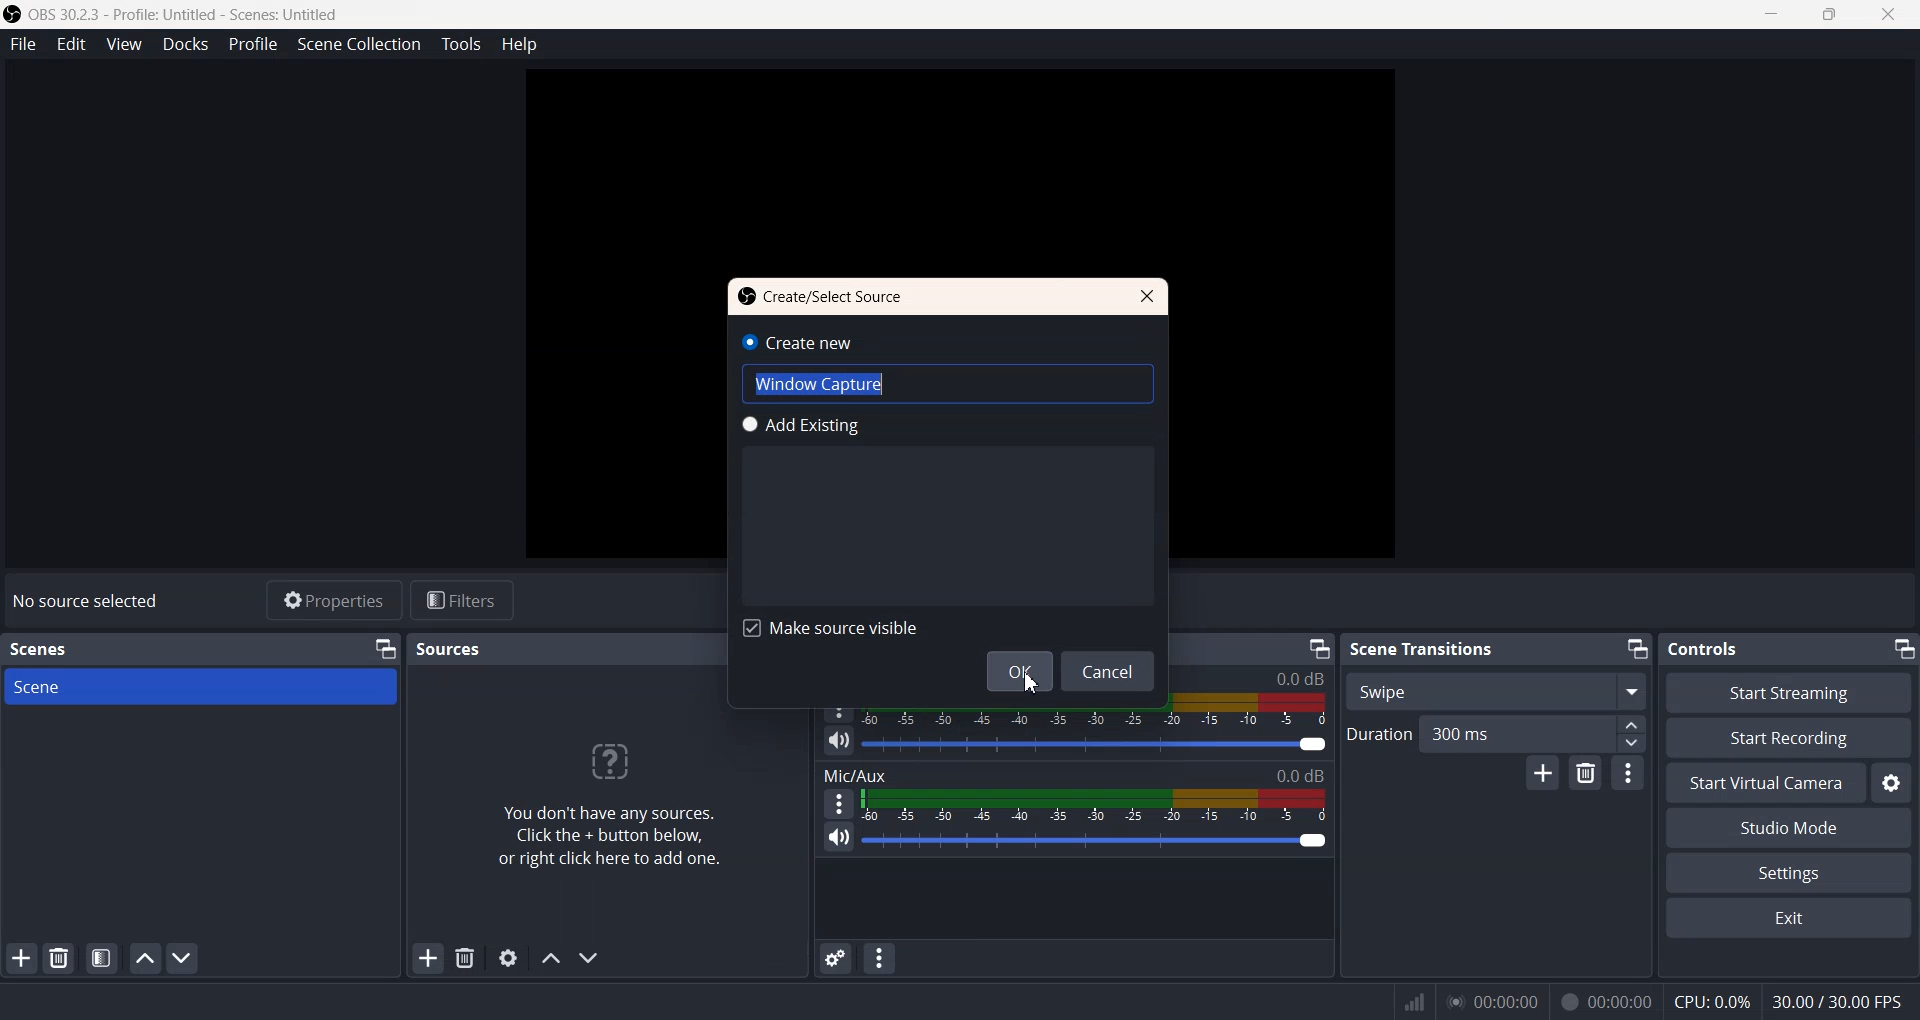  What do you see at coordinates (102, 958) in the screenshot?
I see `Open scene Filter` at bounding box center [102, 958].